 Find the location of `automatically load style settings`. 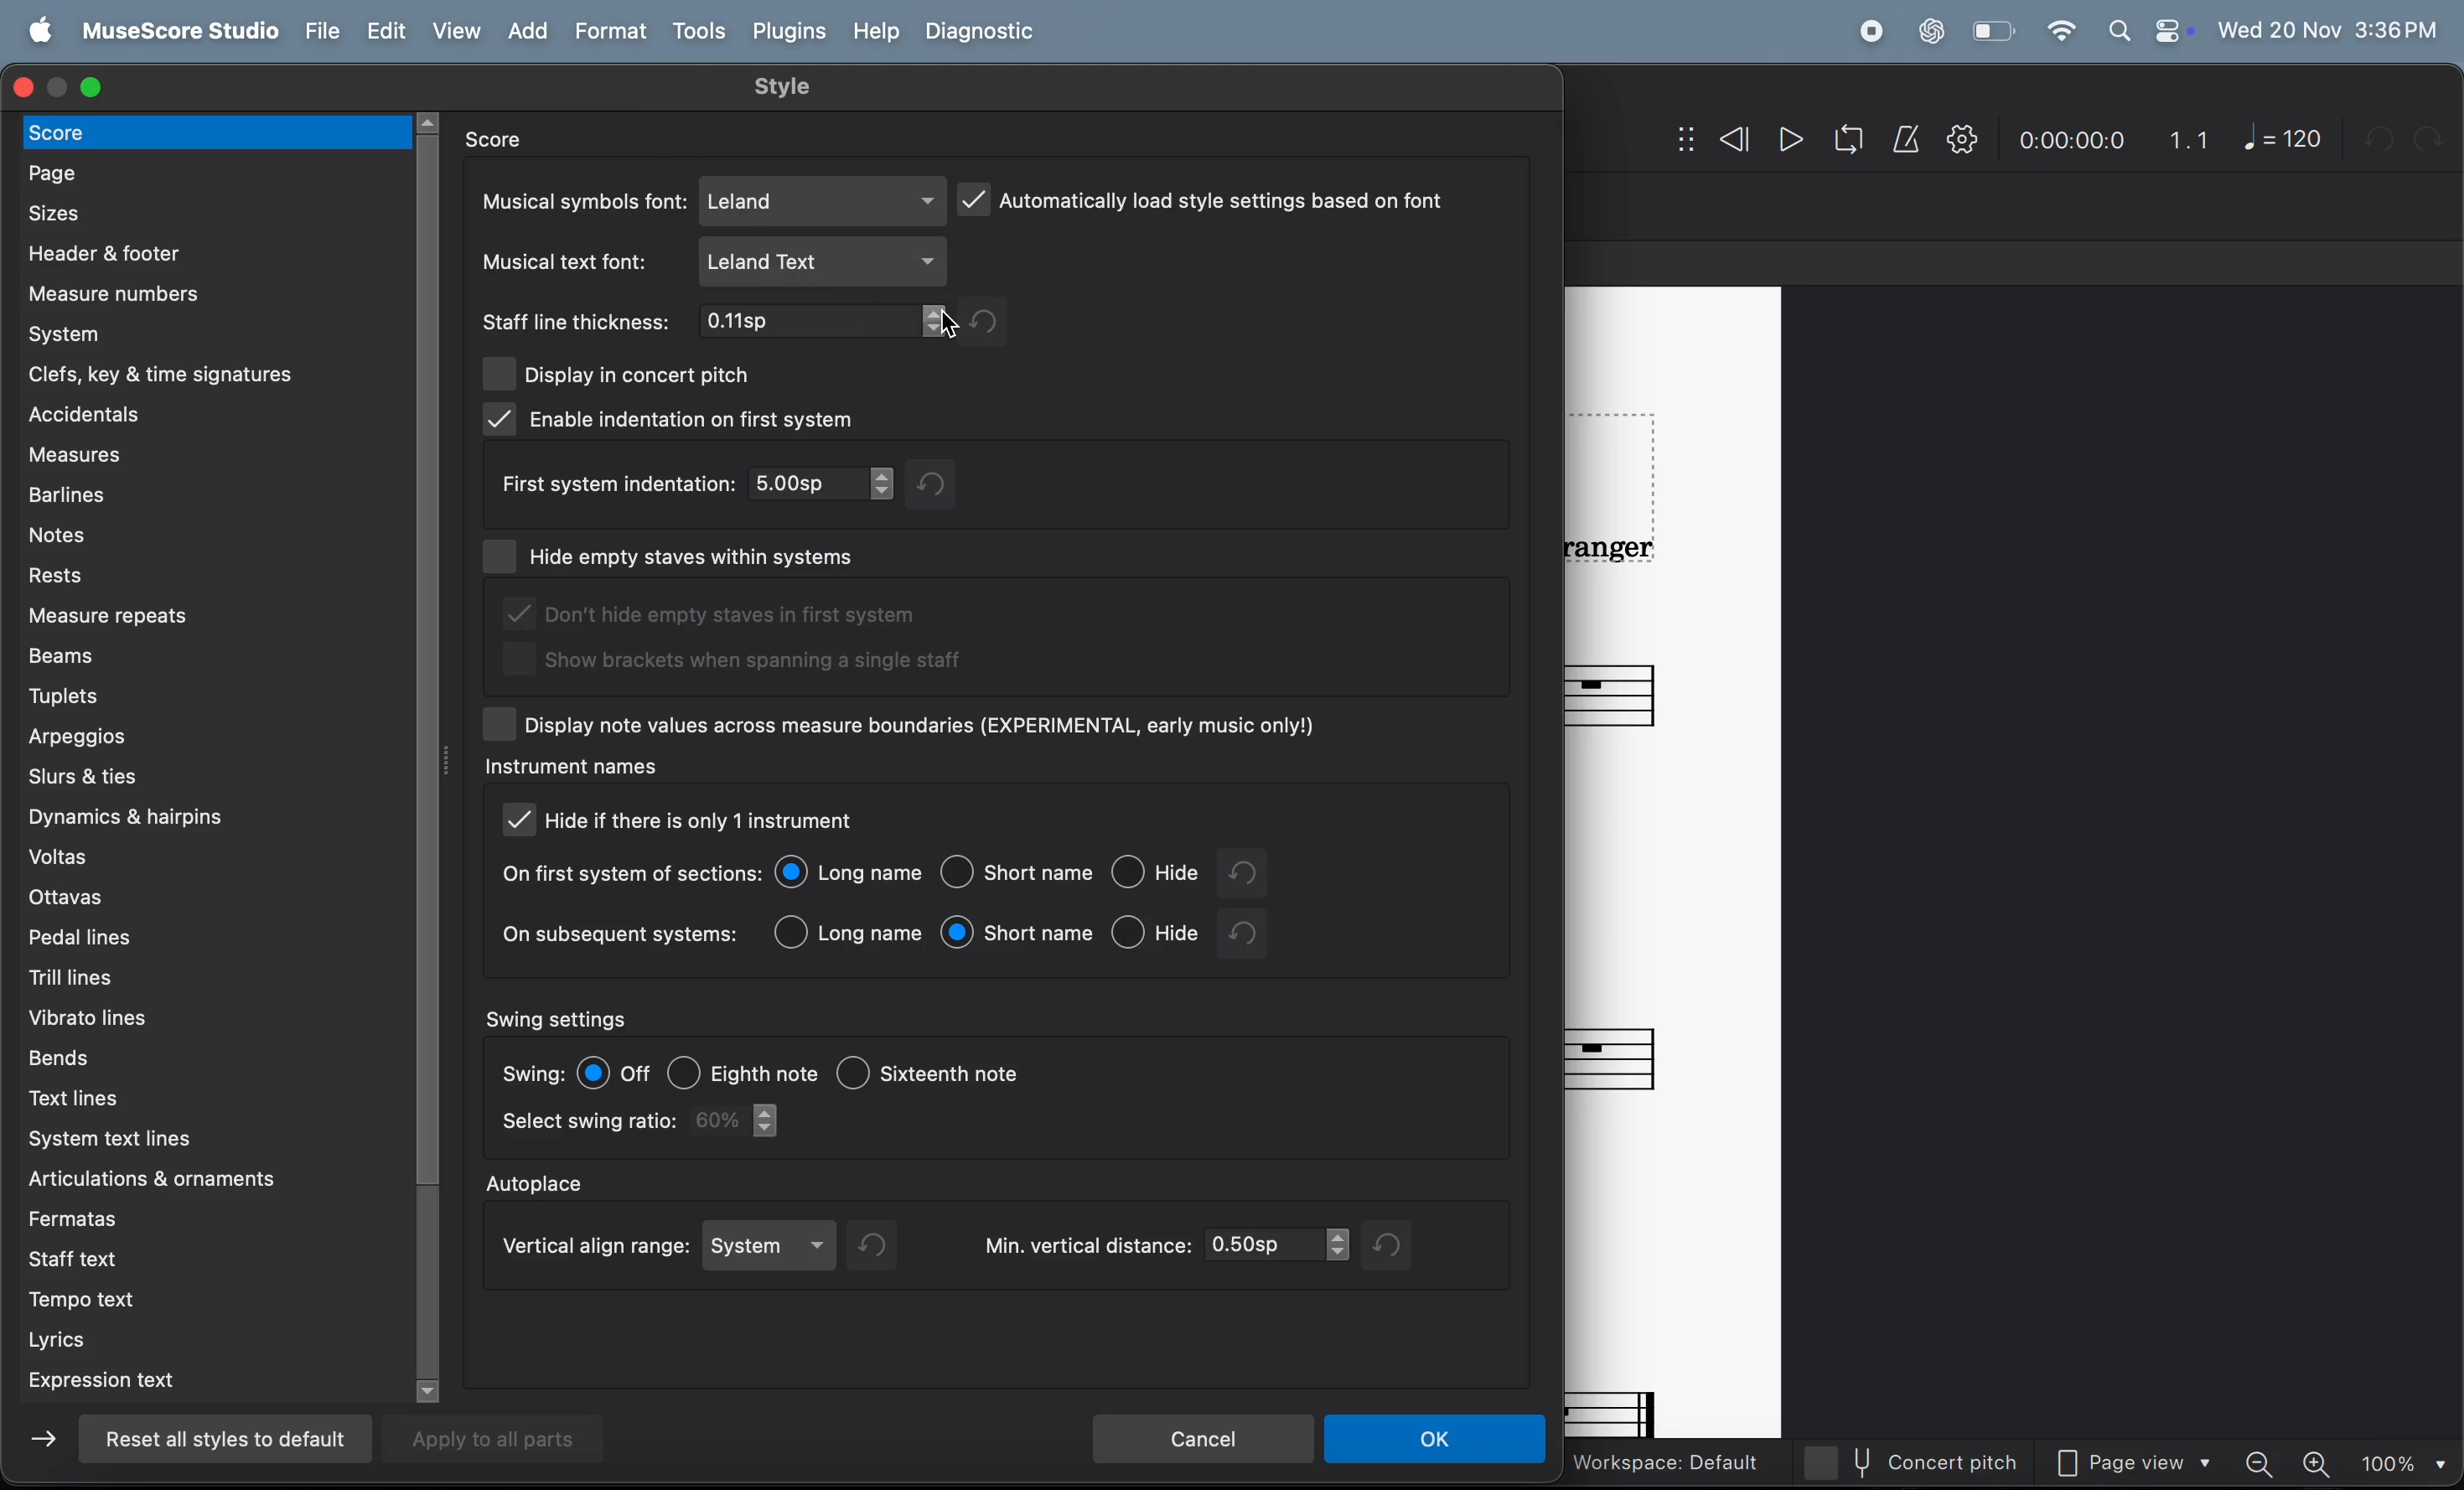

automatically load style settings is located at coordinates (1205, 197).